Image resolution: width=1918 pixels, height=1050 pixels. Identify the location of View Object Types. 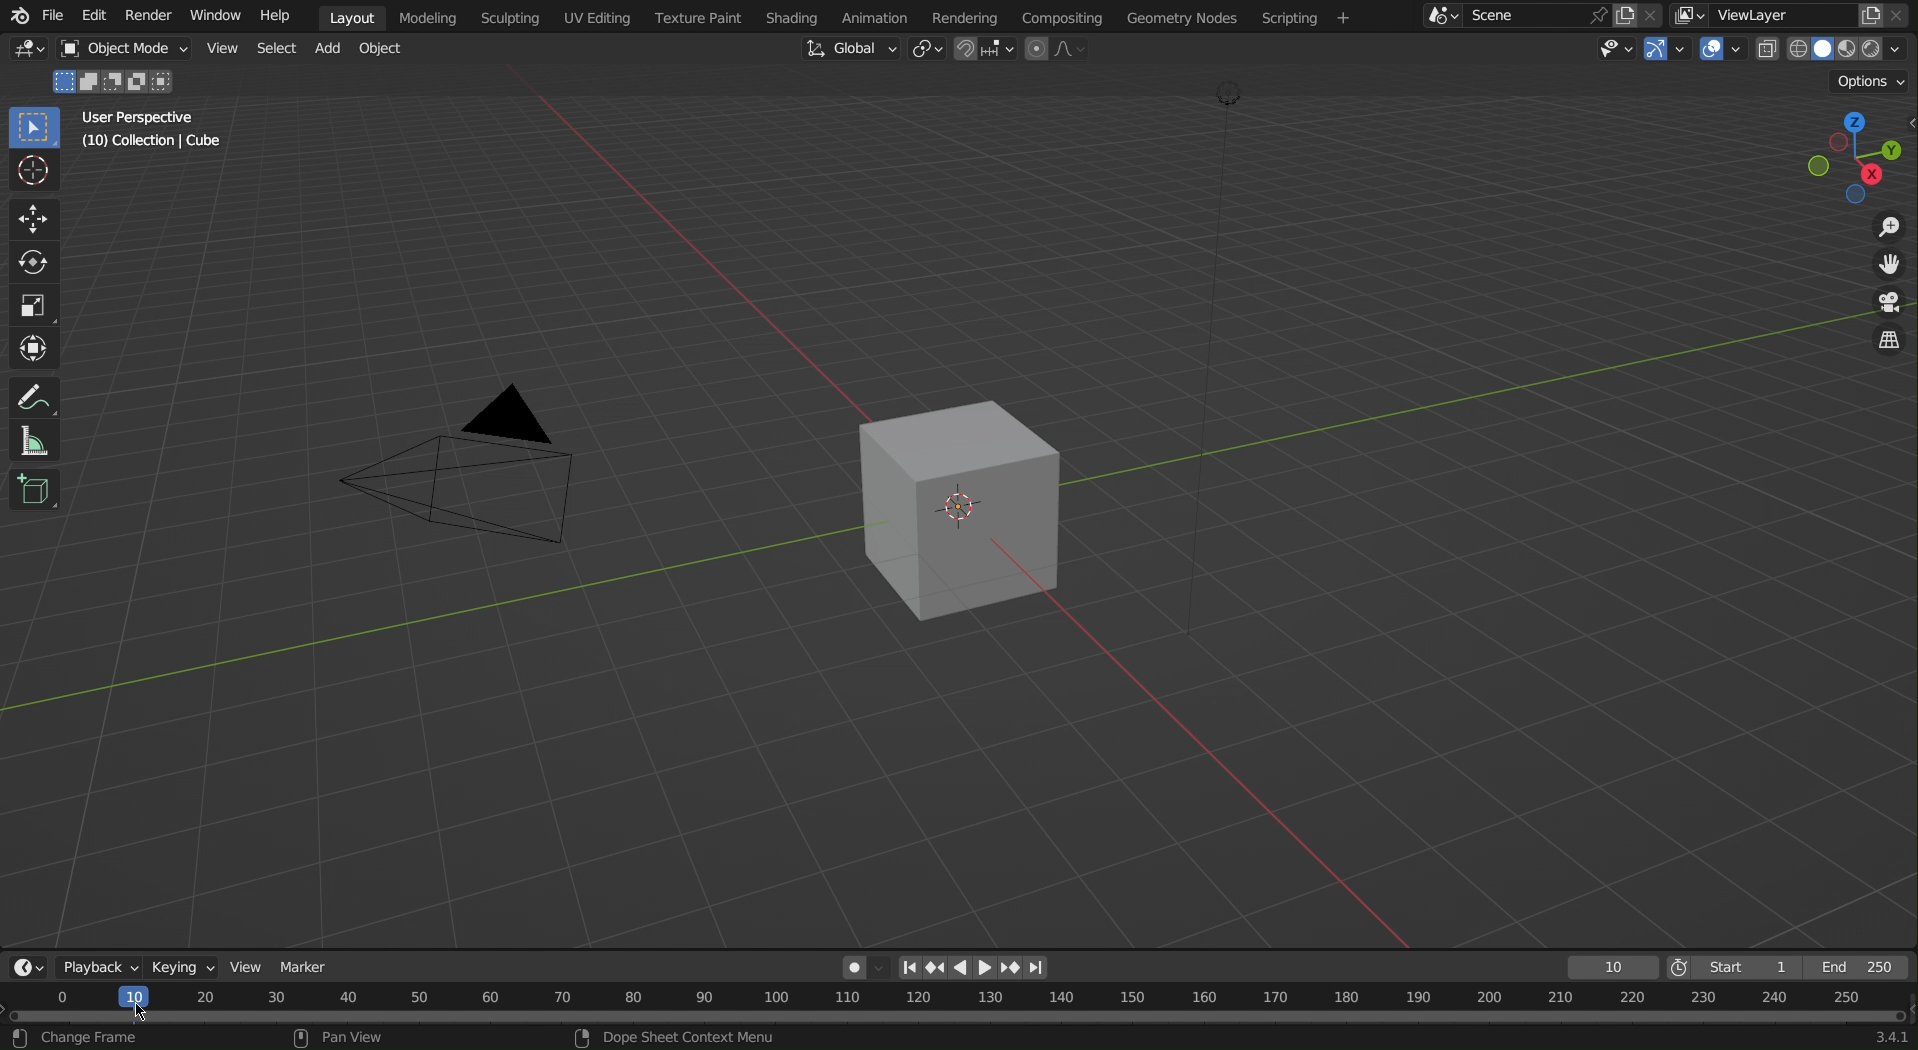
(1615, 48).